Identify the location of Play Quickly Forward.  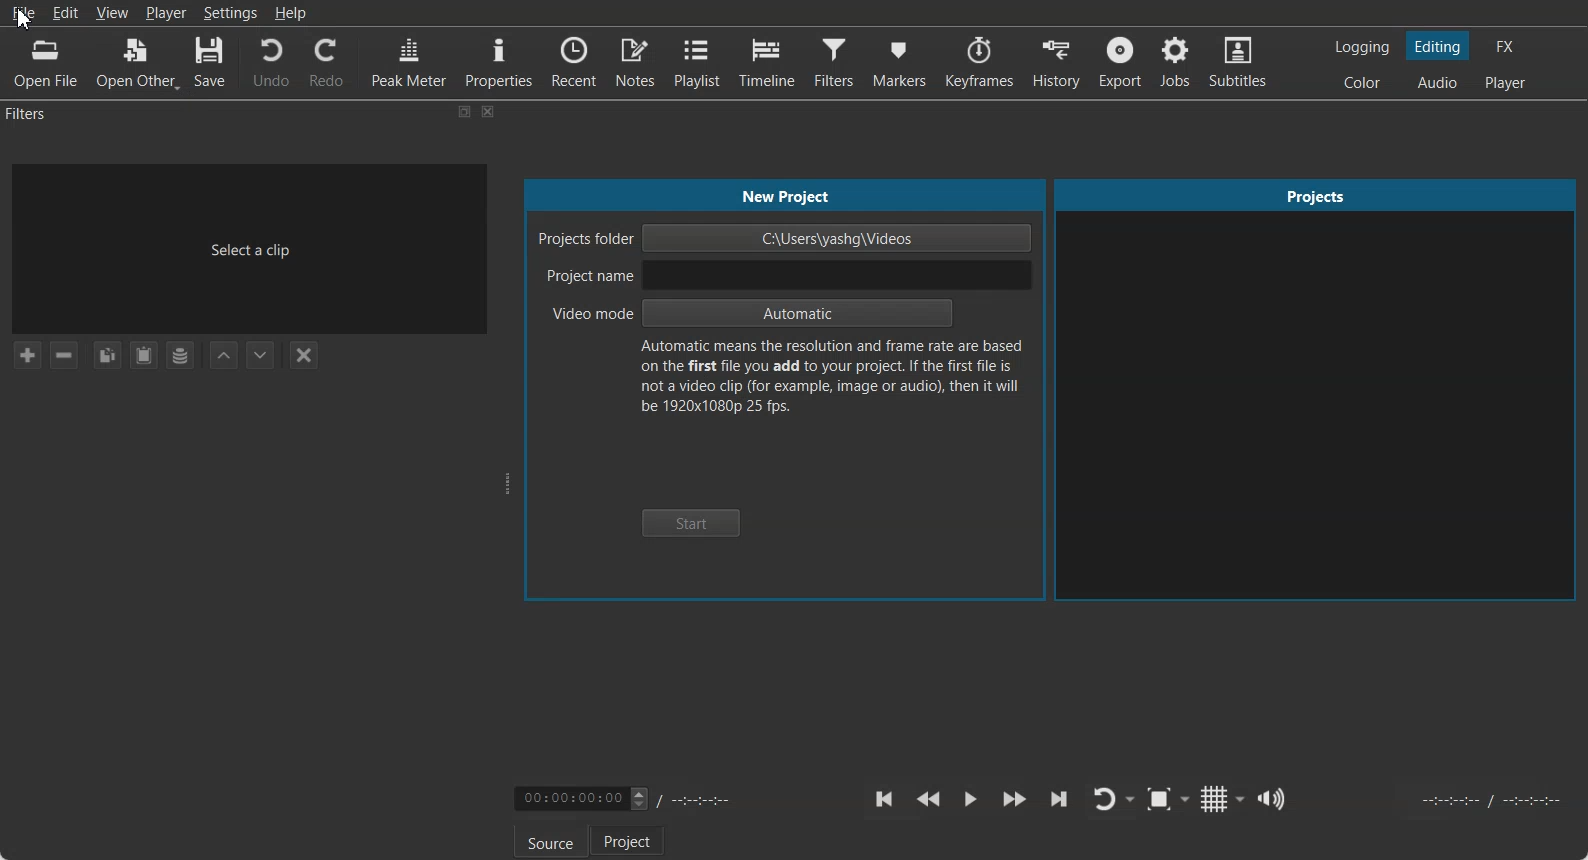
(1015, 799).